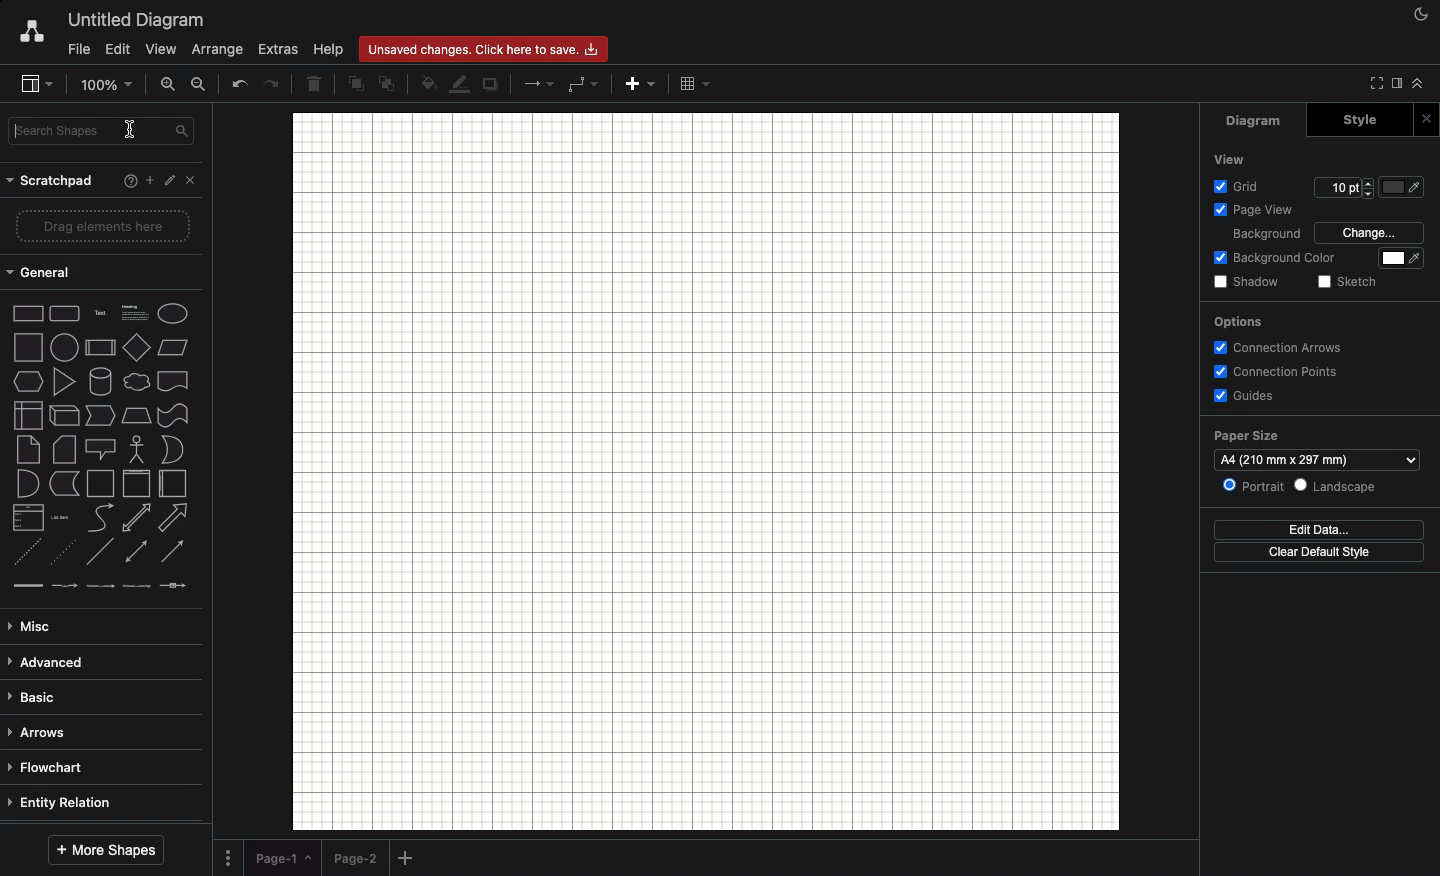 The width and height of the screenshot is (1440, 876). I want to click on Scratchpad, so click(50, 184).